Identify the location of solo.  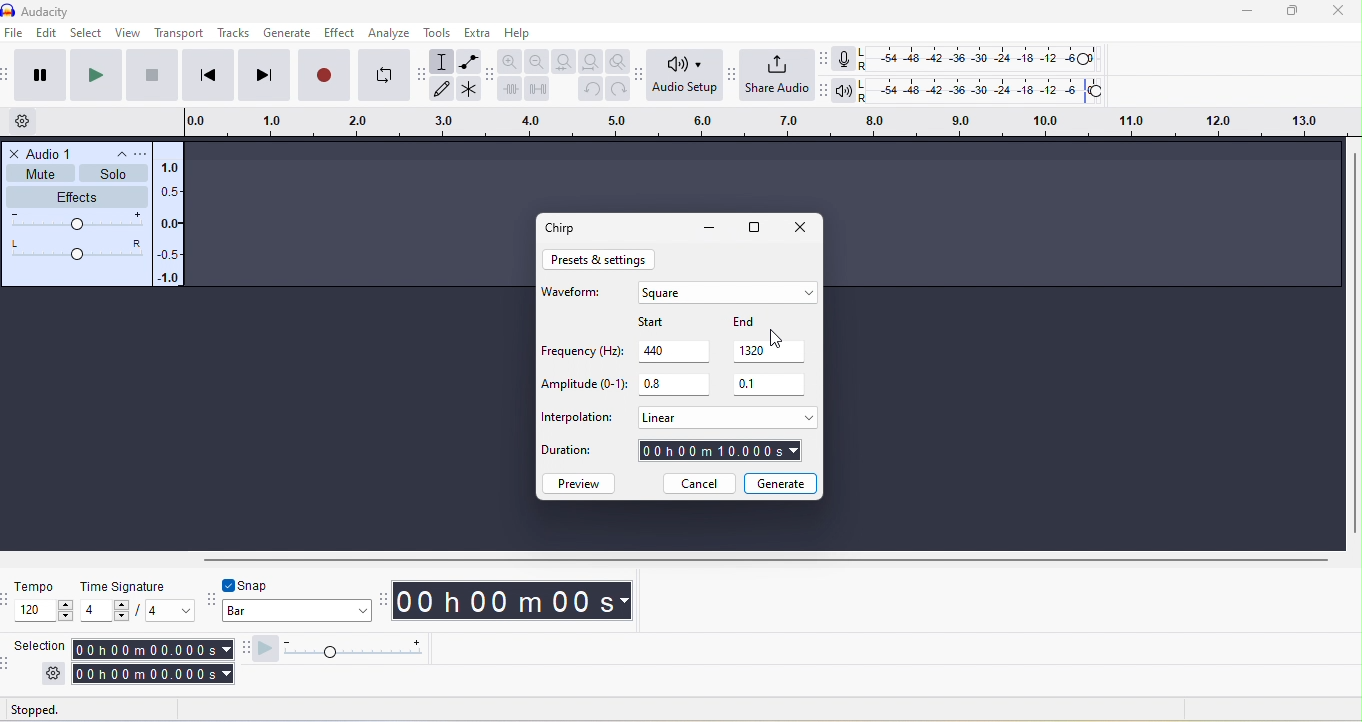
(115, 174).